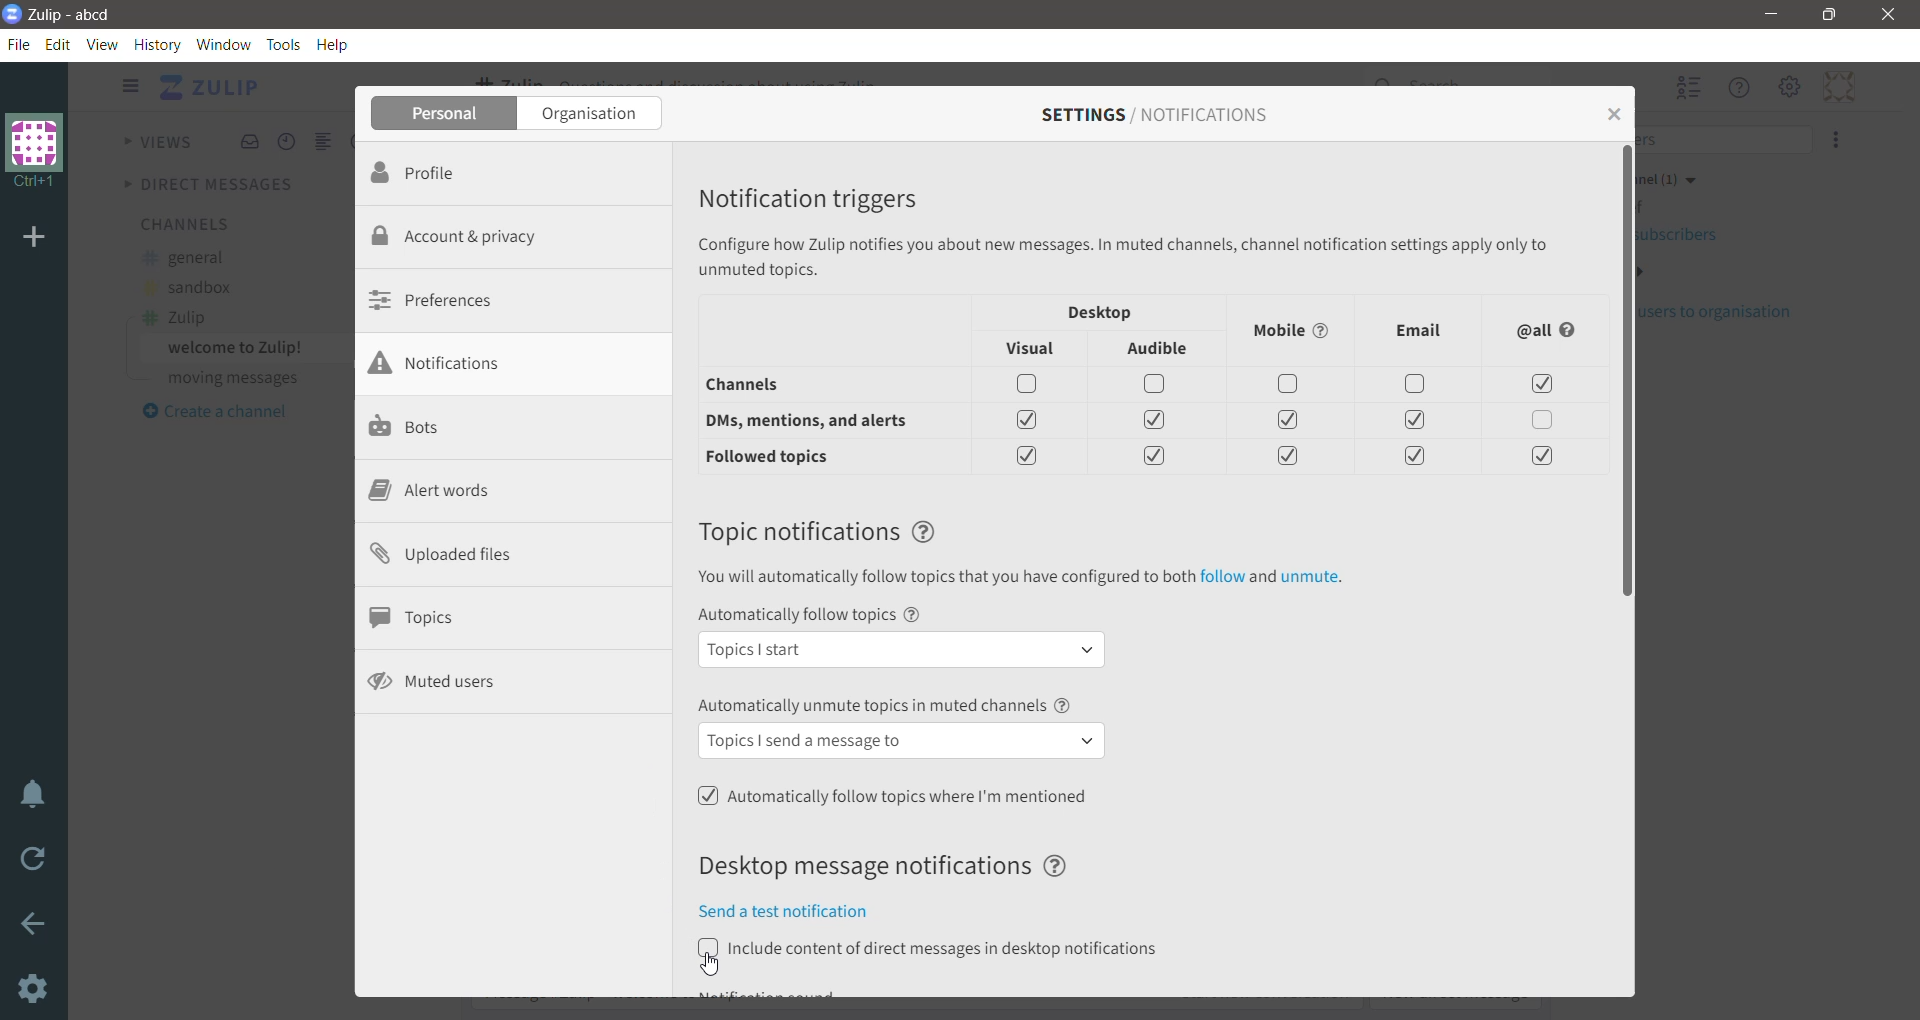 This screenshot has height=1020, width=1920. I want to click on Desktop message notifications, so click(893, 866).